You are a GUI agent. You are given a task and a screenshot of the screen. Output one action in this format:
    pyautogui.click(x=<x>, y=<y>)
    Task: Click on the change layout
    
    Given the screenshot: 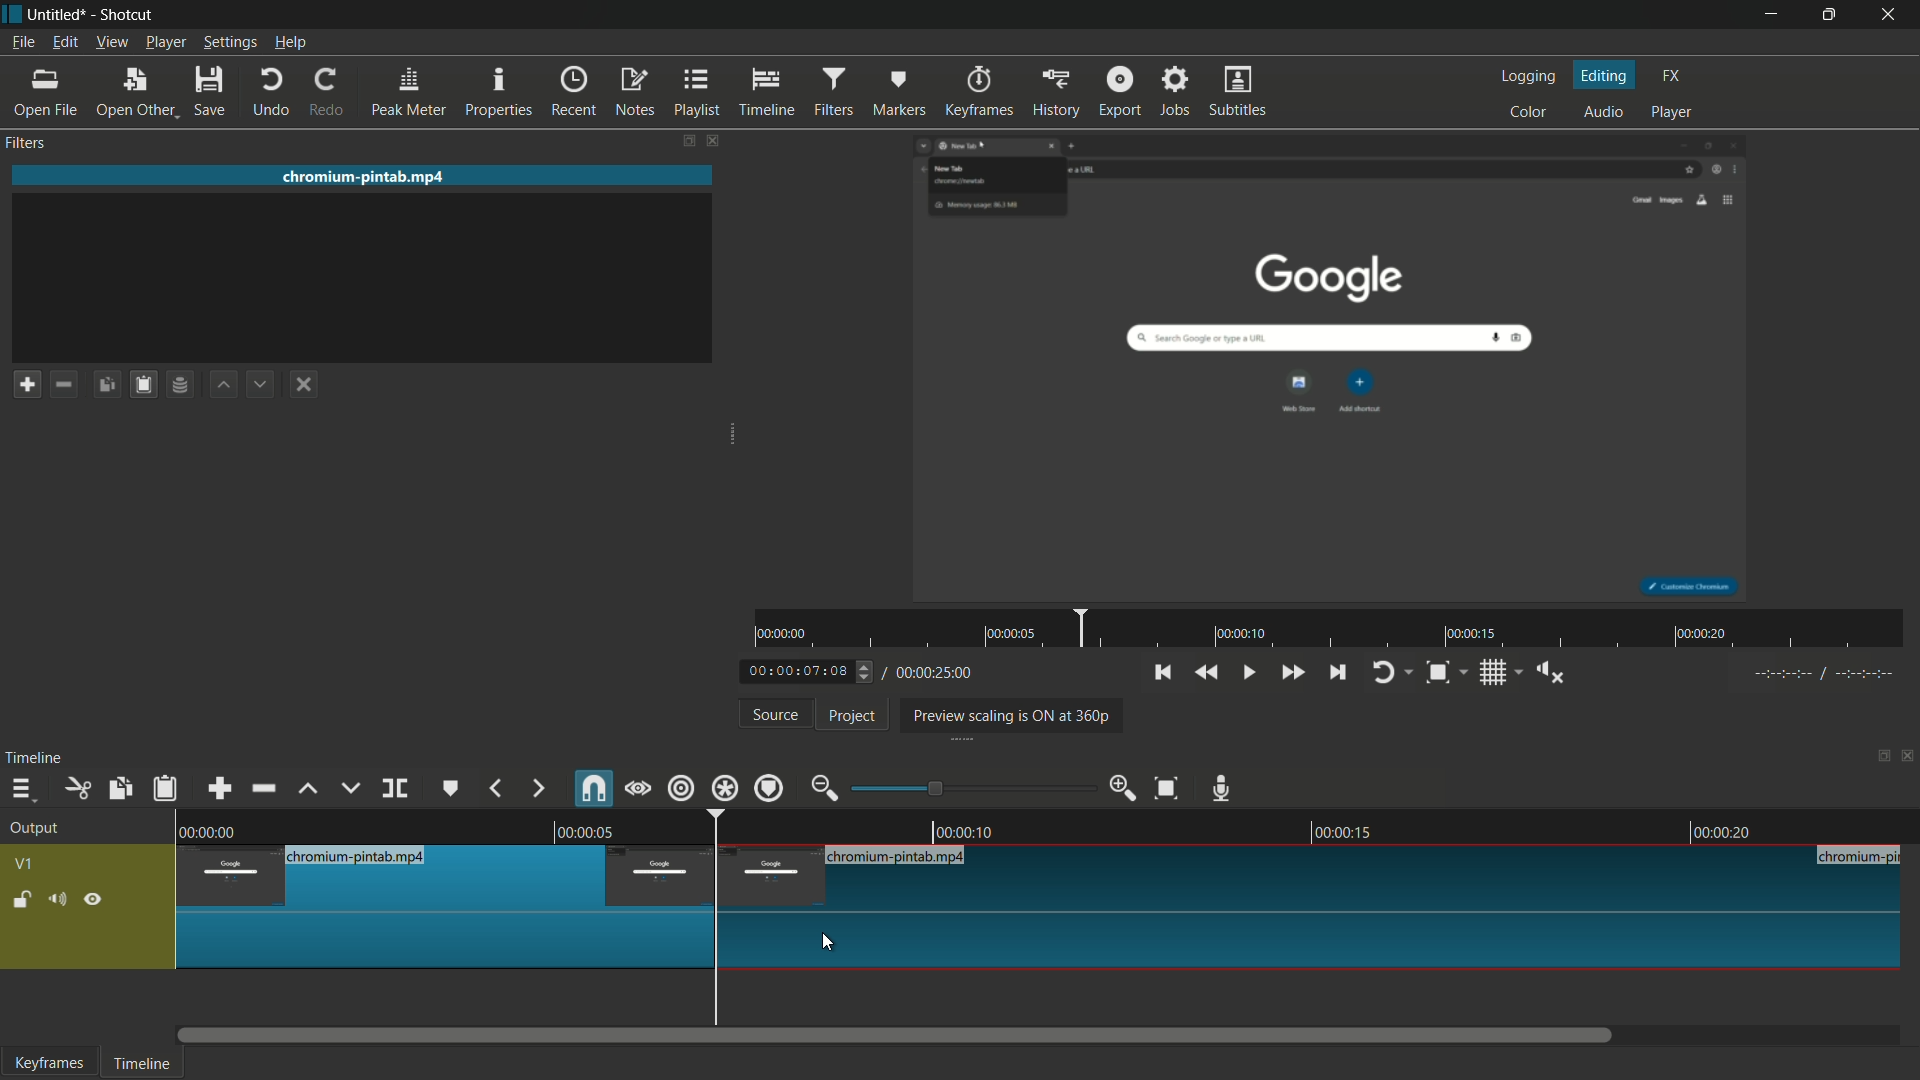 What is the action you would take?
    pyautogui.click(x=1877, y=761)
    